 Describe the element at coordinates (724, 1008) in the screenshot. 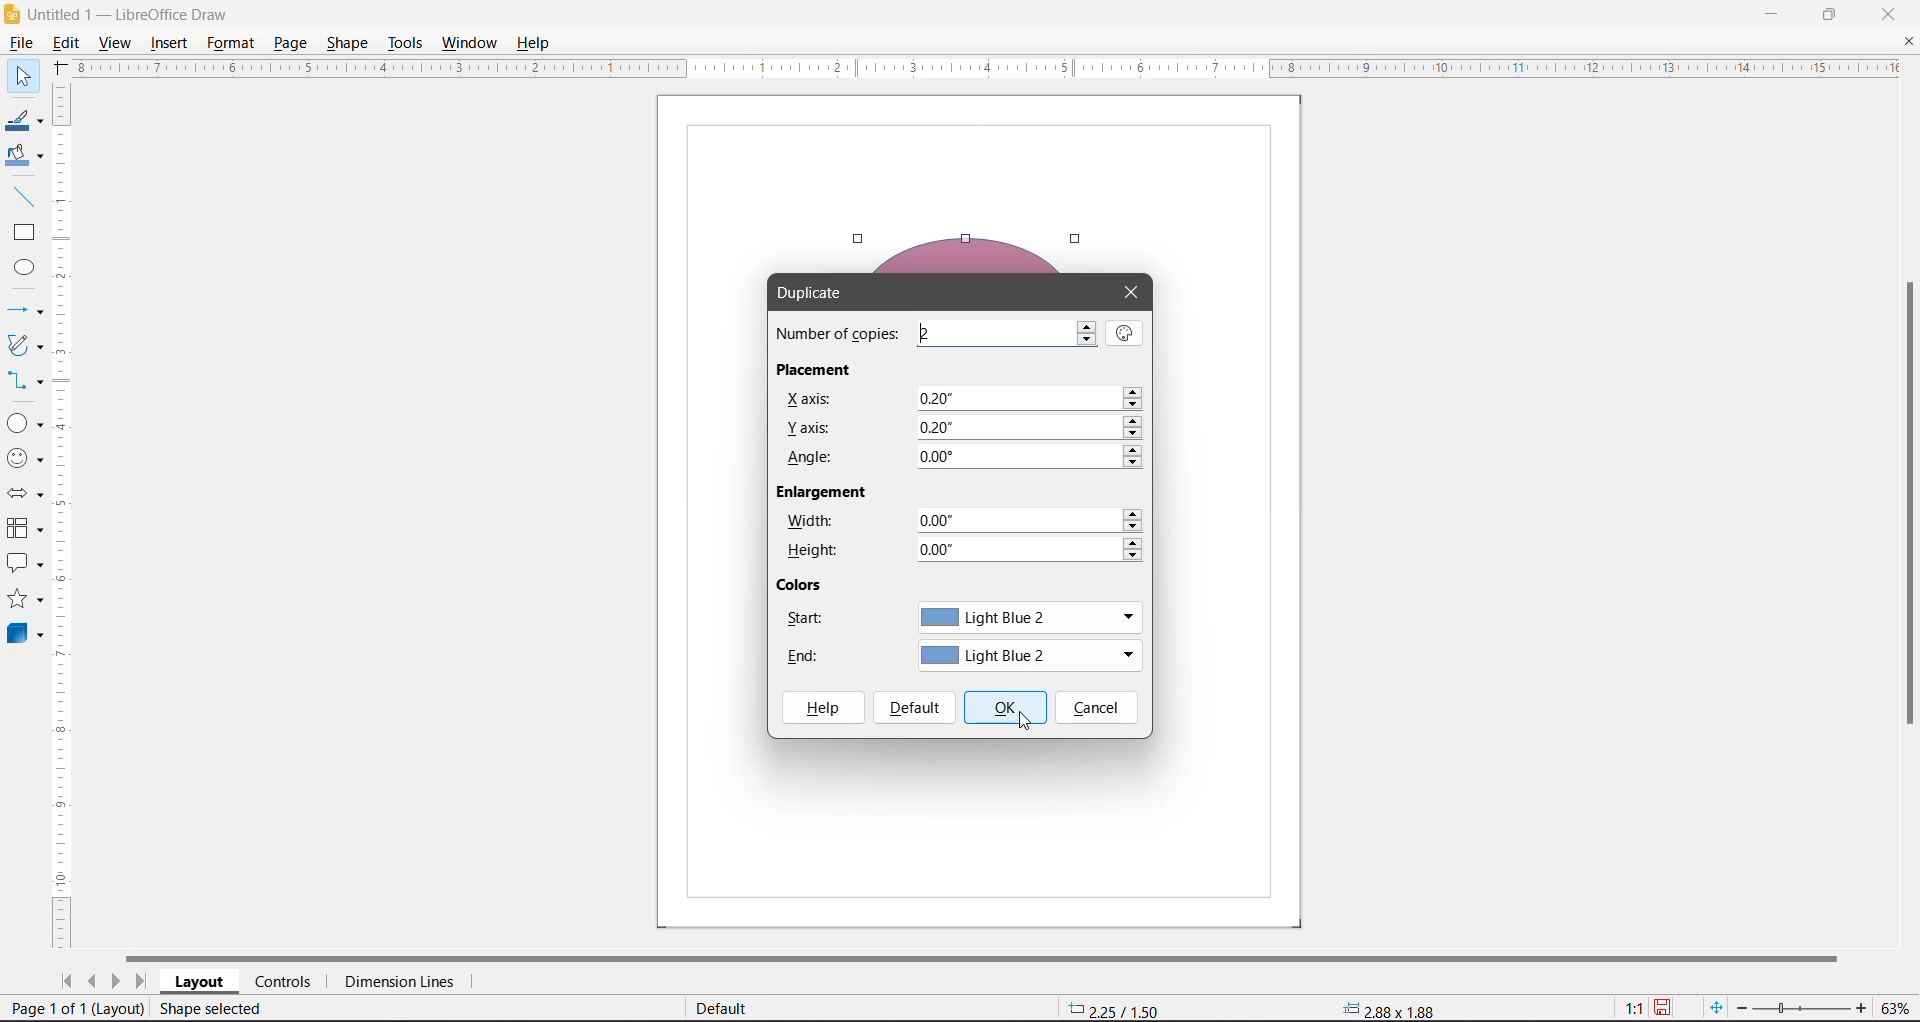

I see `Default` at that location.